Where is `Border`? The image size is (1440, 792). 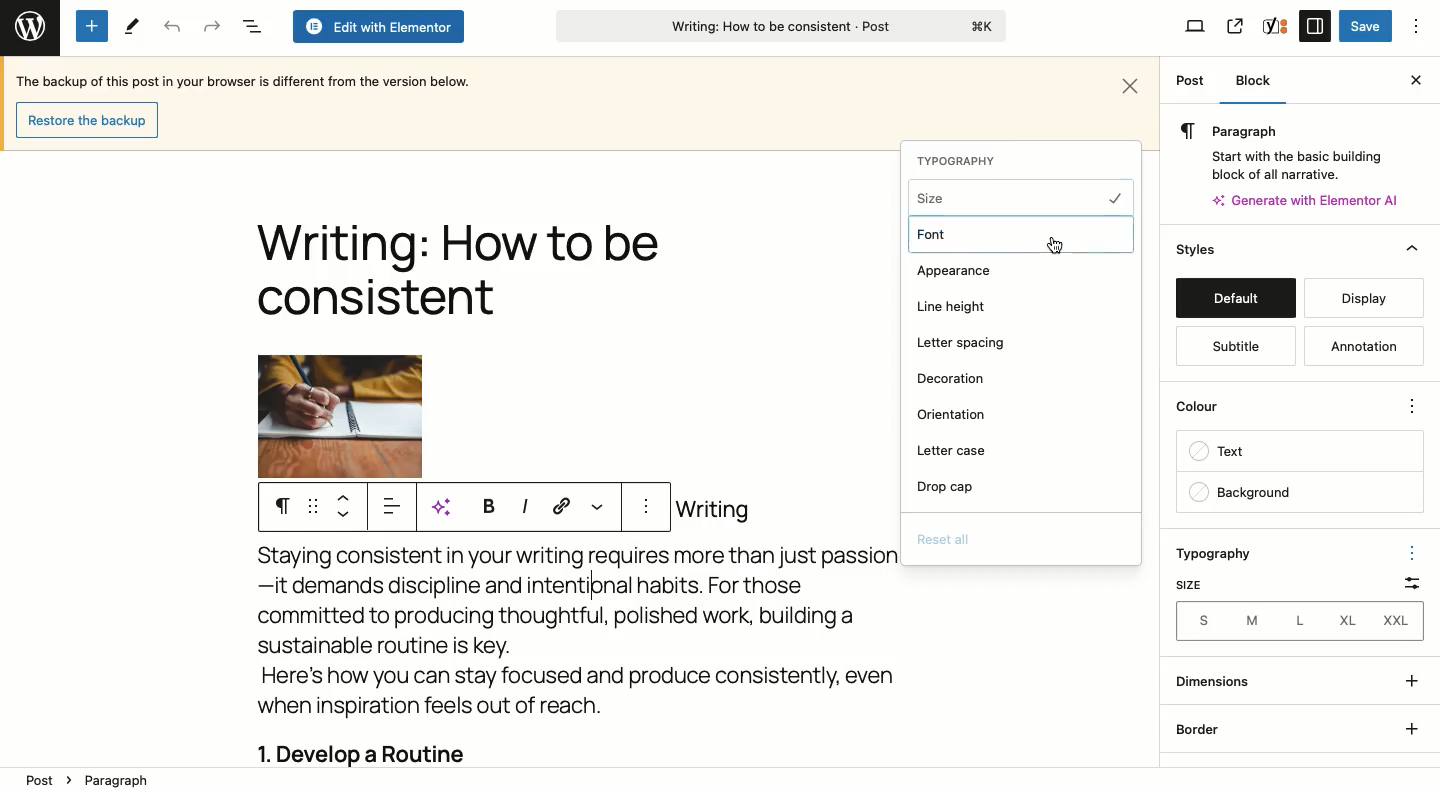
Border is located at coordinates (1206, 730).